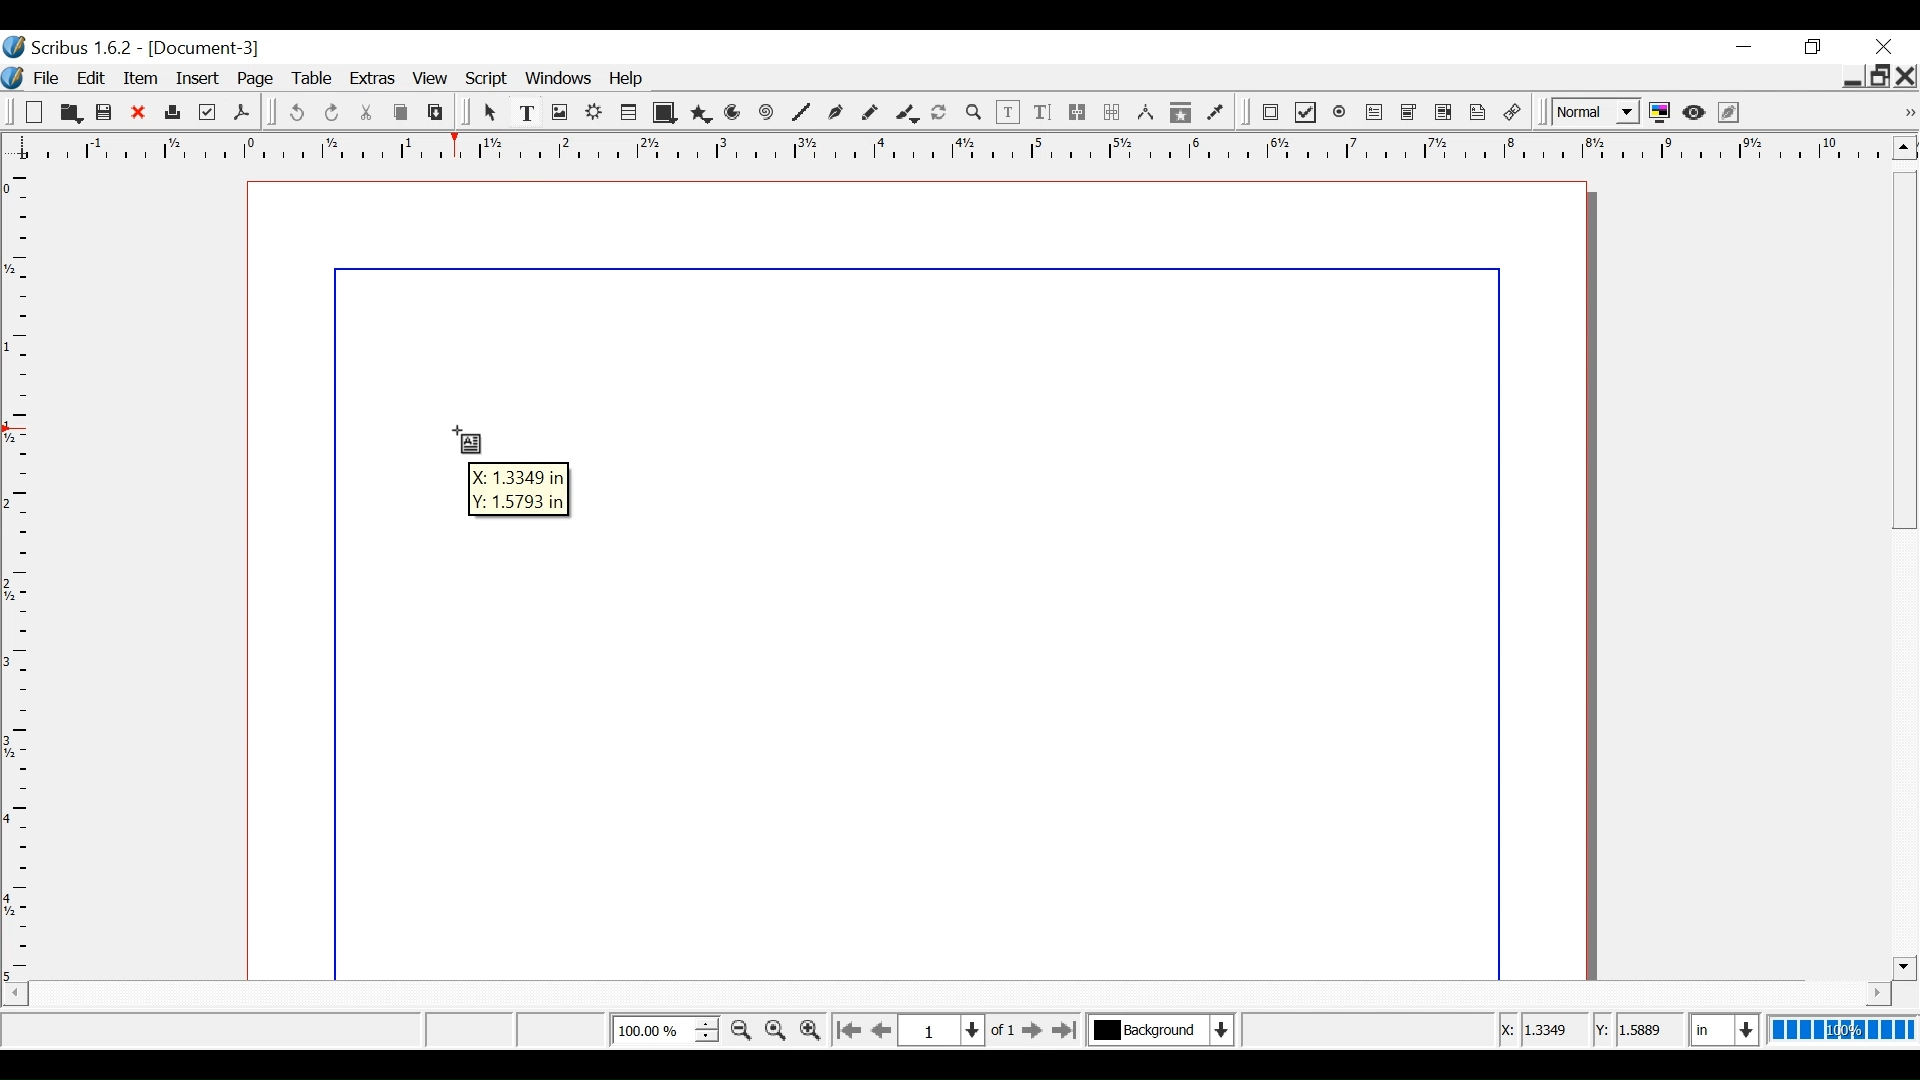  I want to click on minimie, so click(1851, 75).